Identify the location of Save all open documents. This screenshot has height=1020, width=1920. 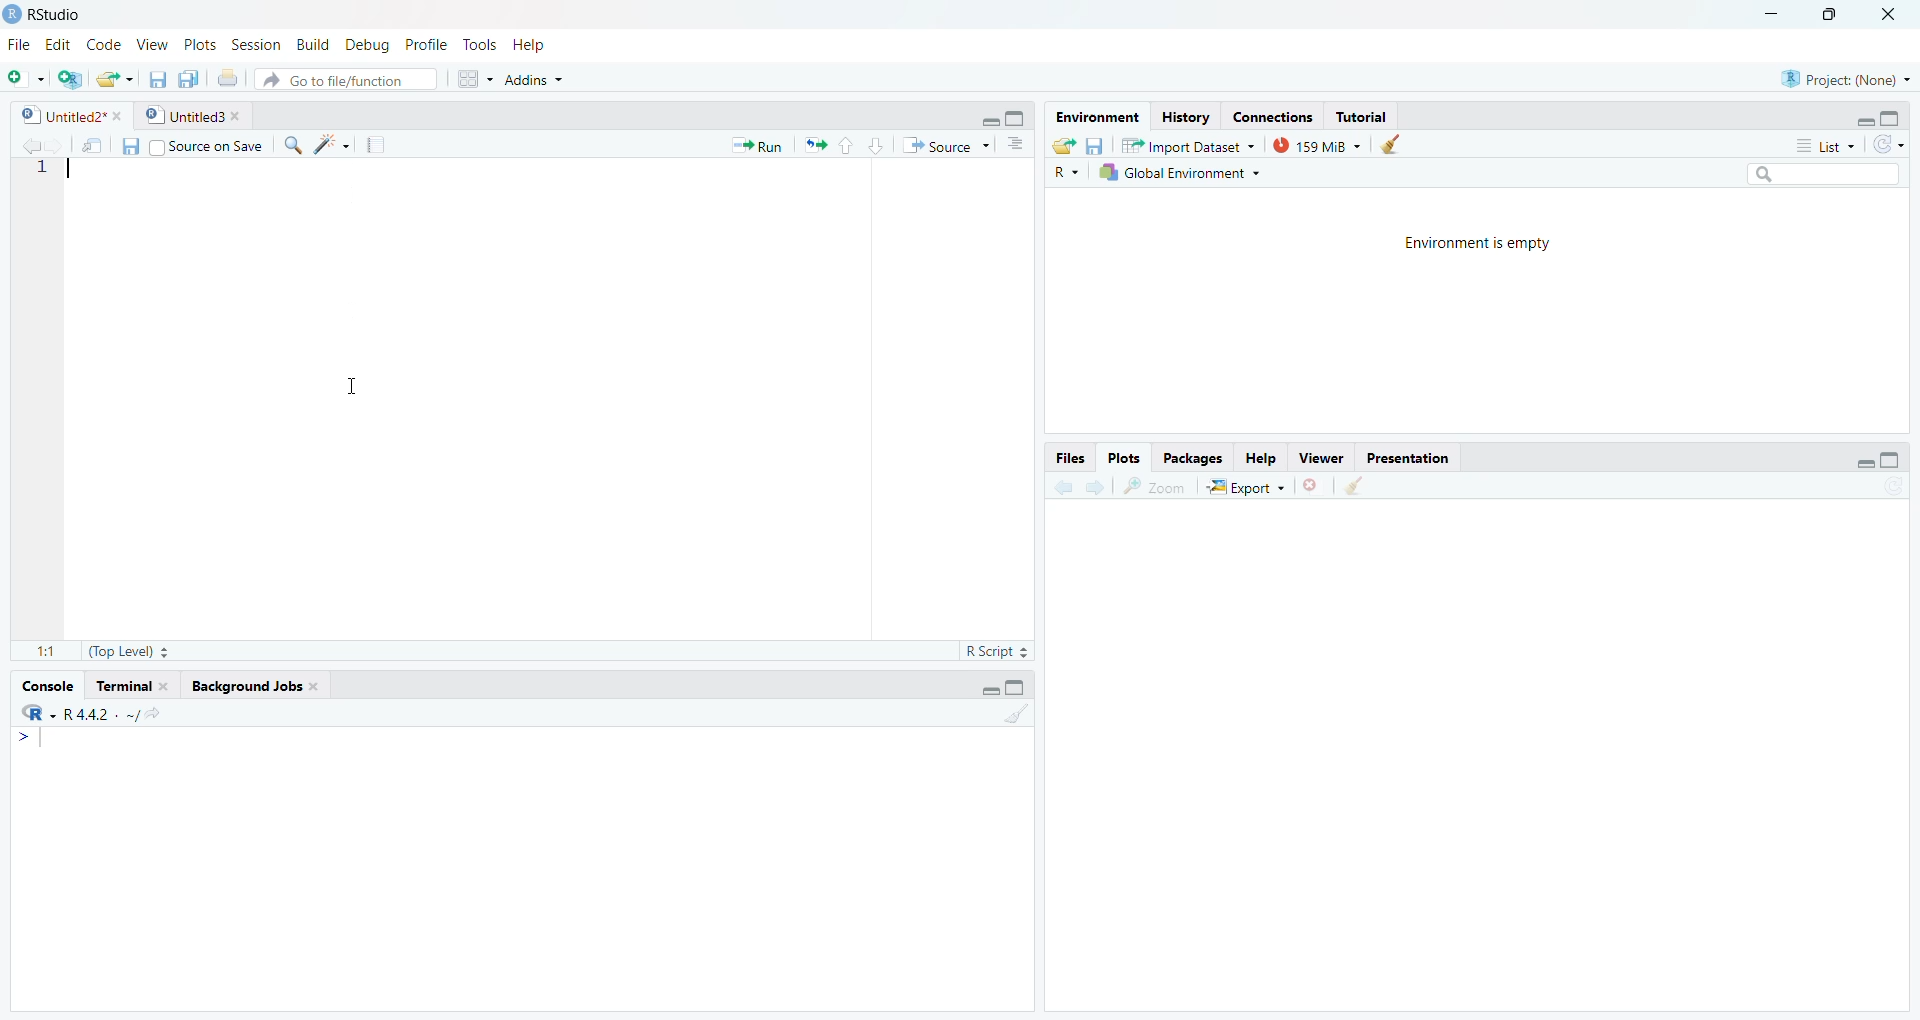
(188, 80).